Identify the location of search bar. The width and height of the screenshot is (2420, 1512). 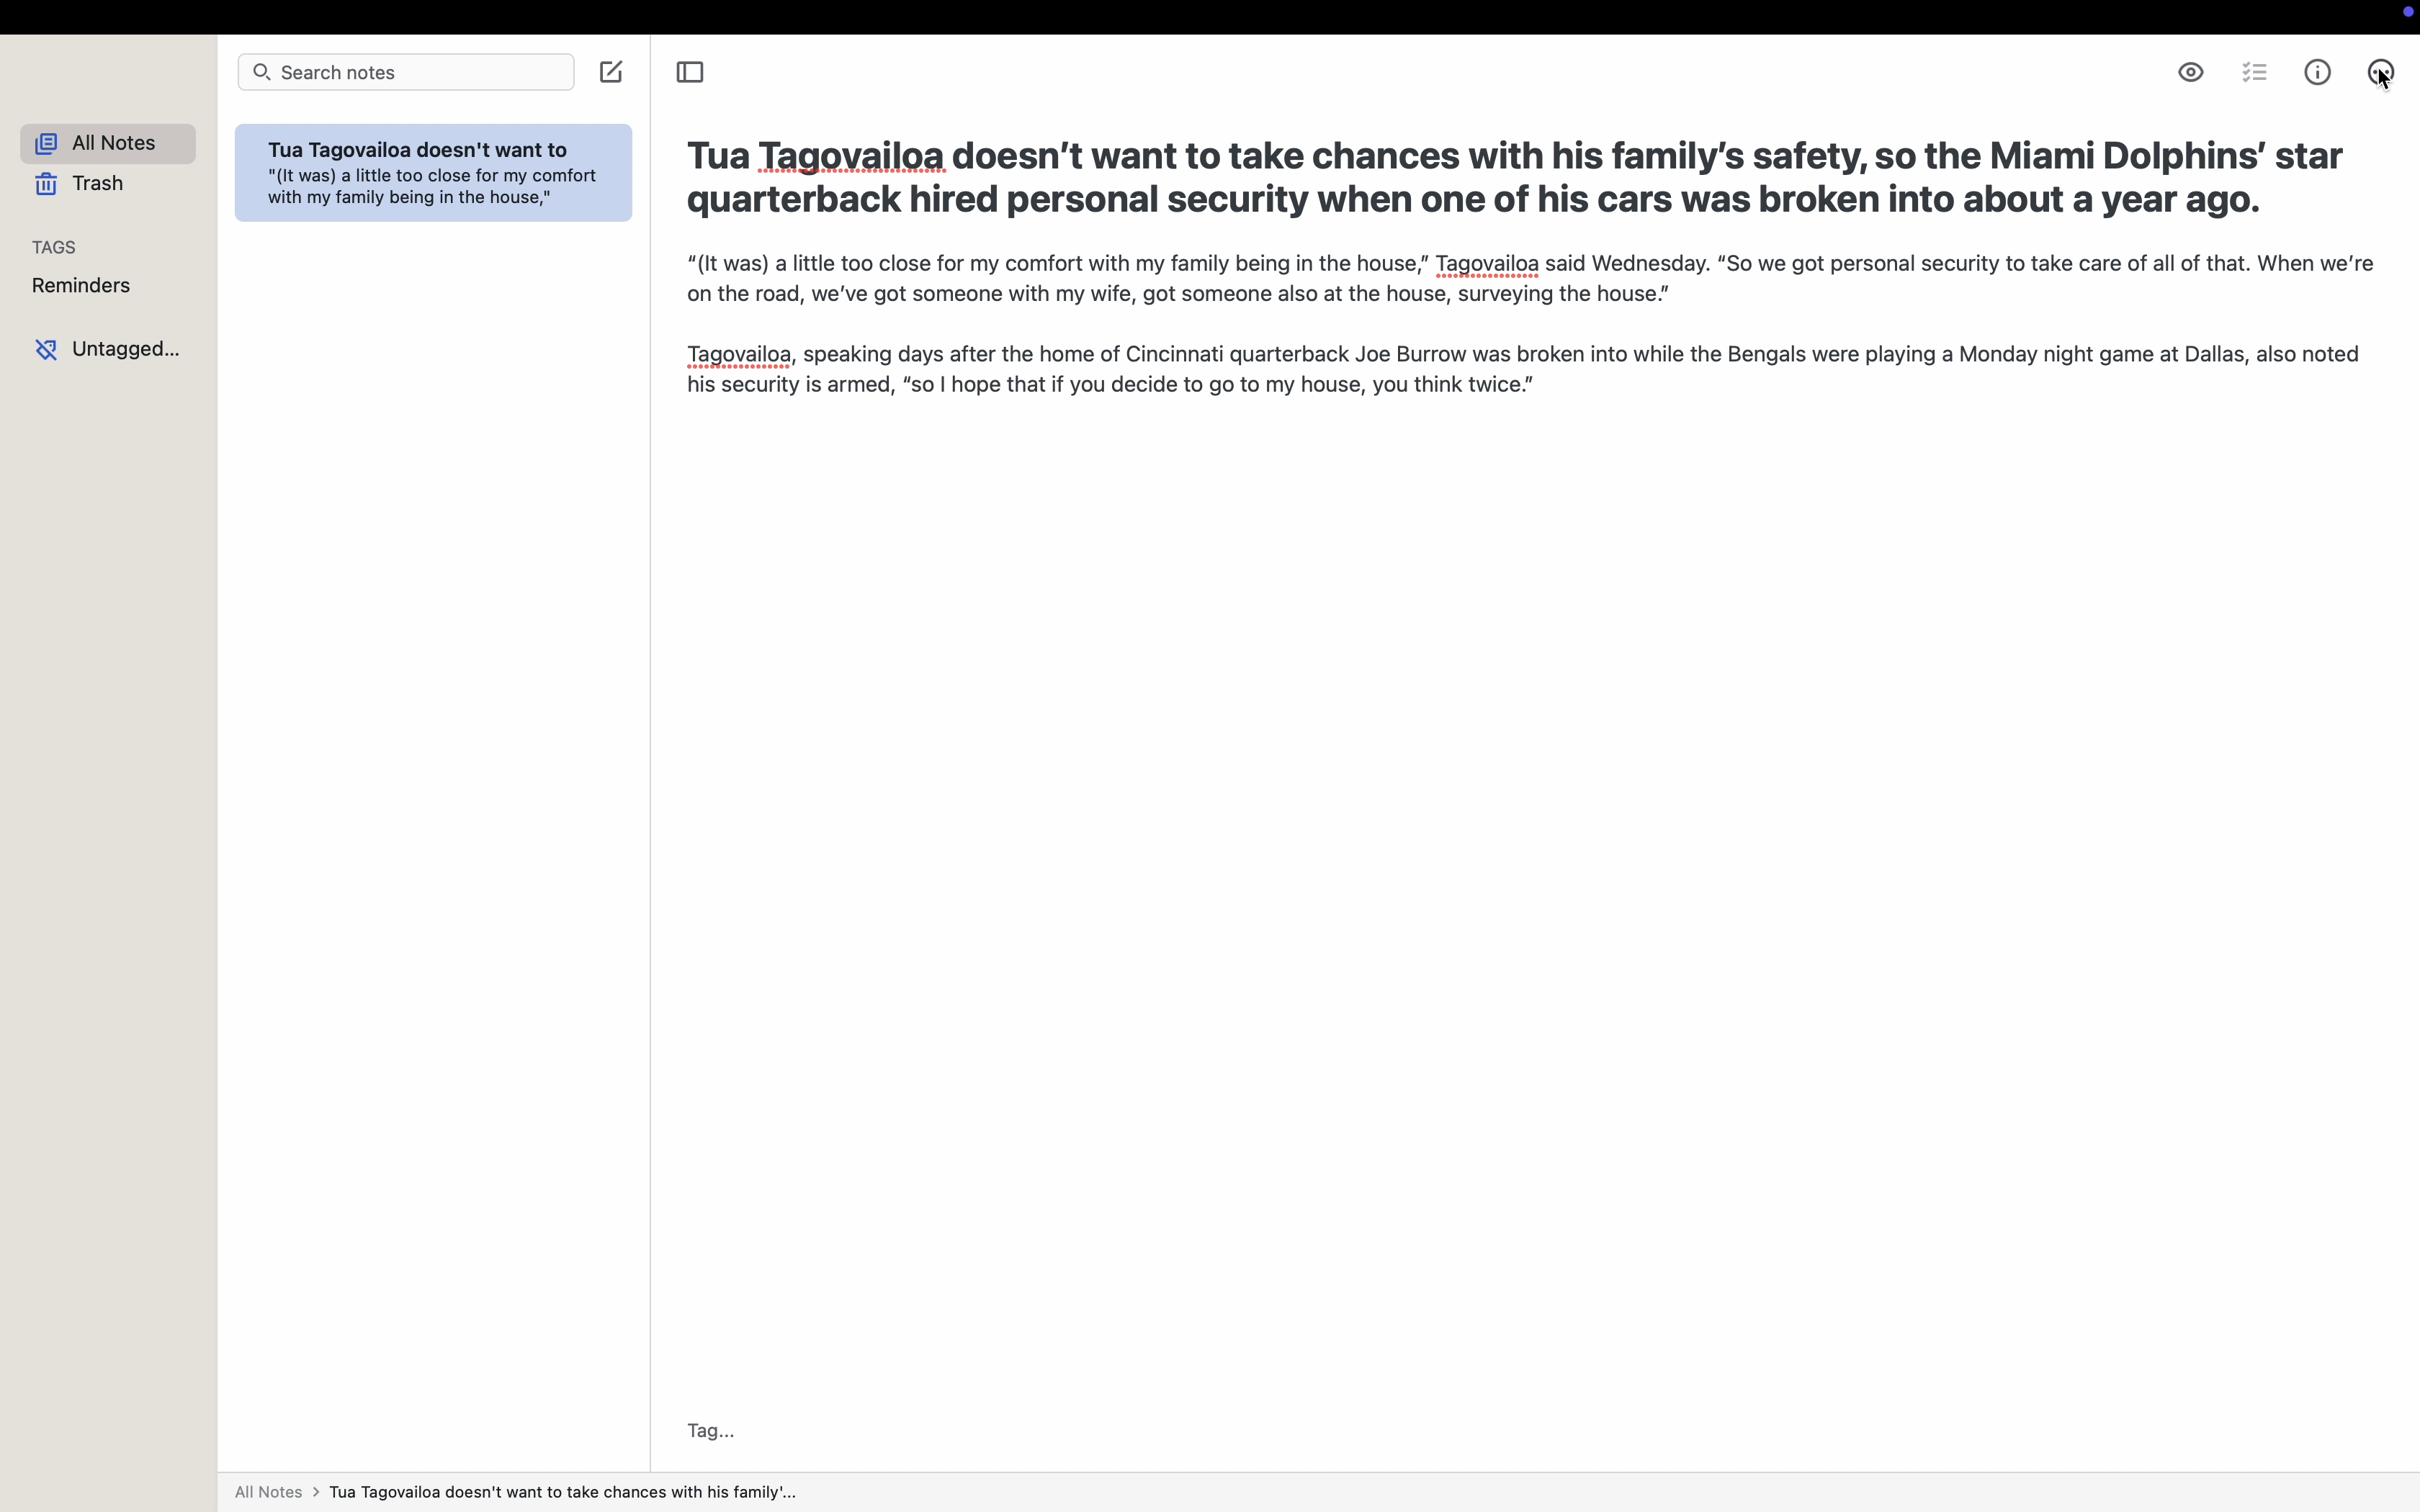
(408, 70).